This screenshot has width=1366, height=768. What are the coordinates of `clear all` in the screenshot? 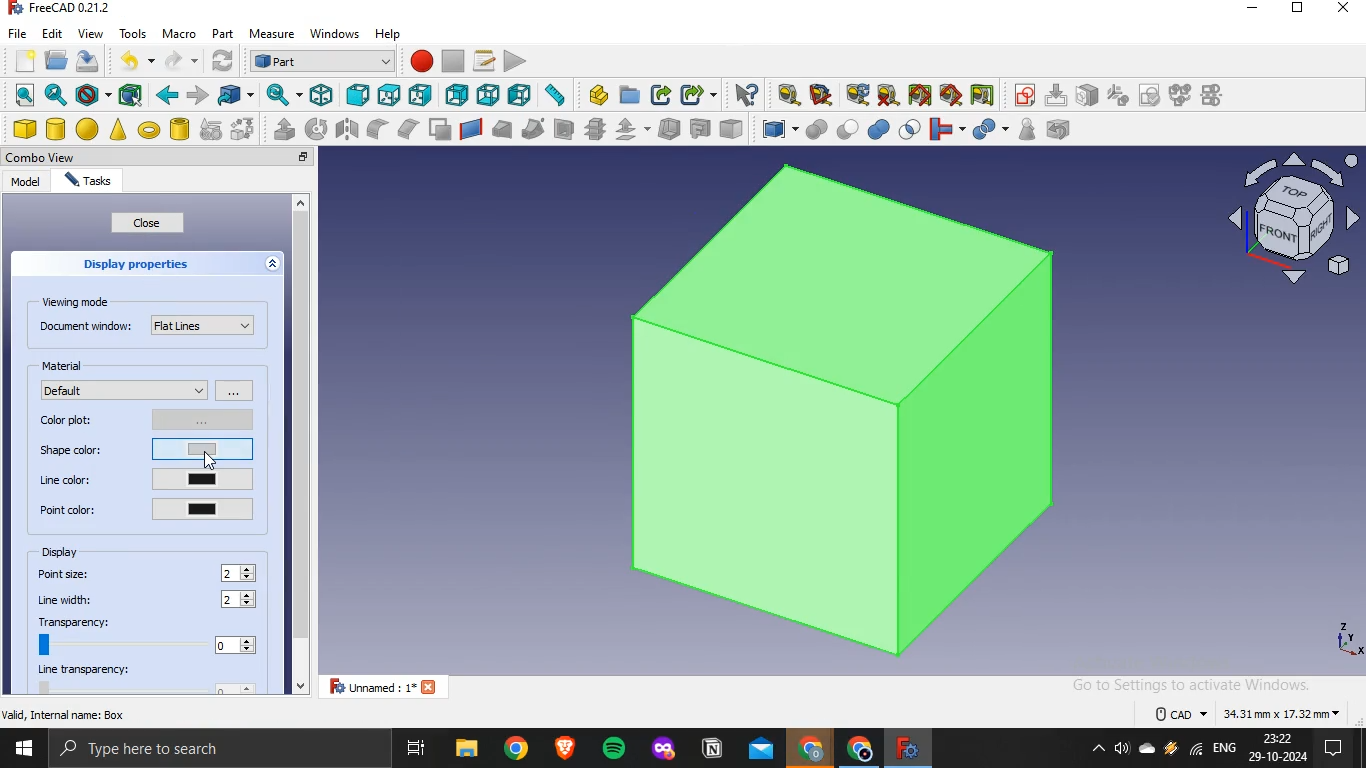 It's located at (888, 95).